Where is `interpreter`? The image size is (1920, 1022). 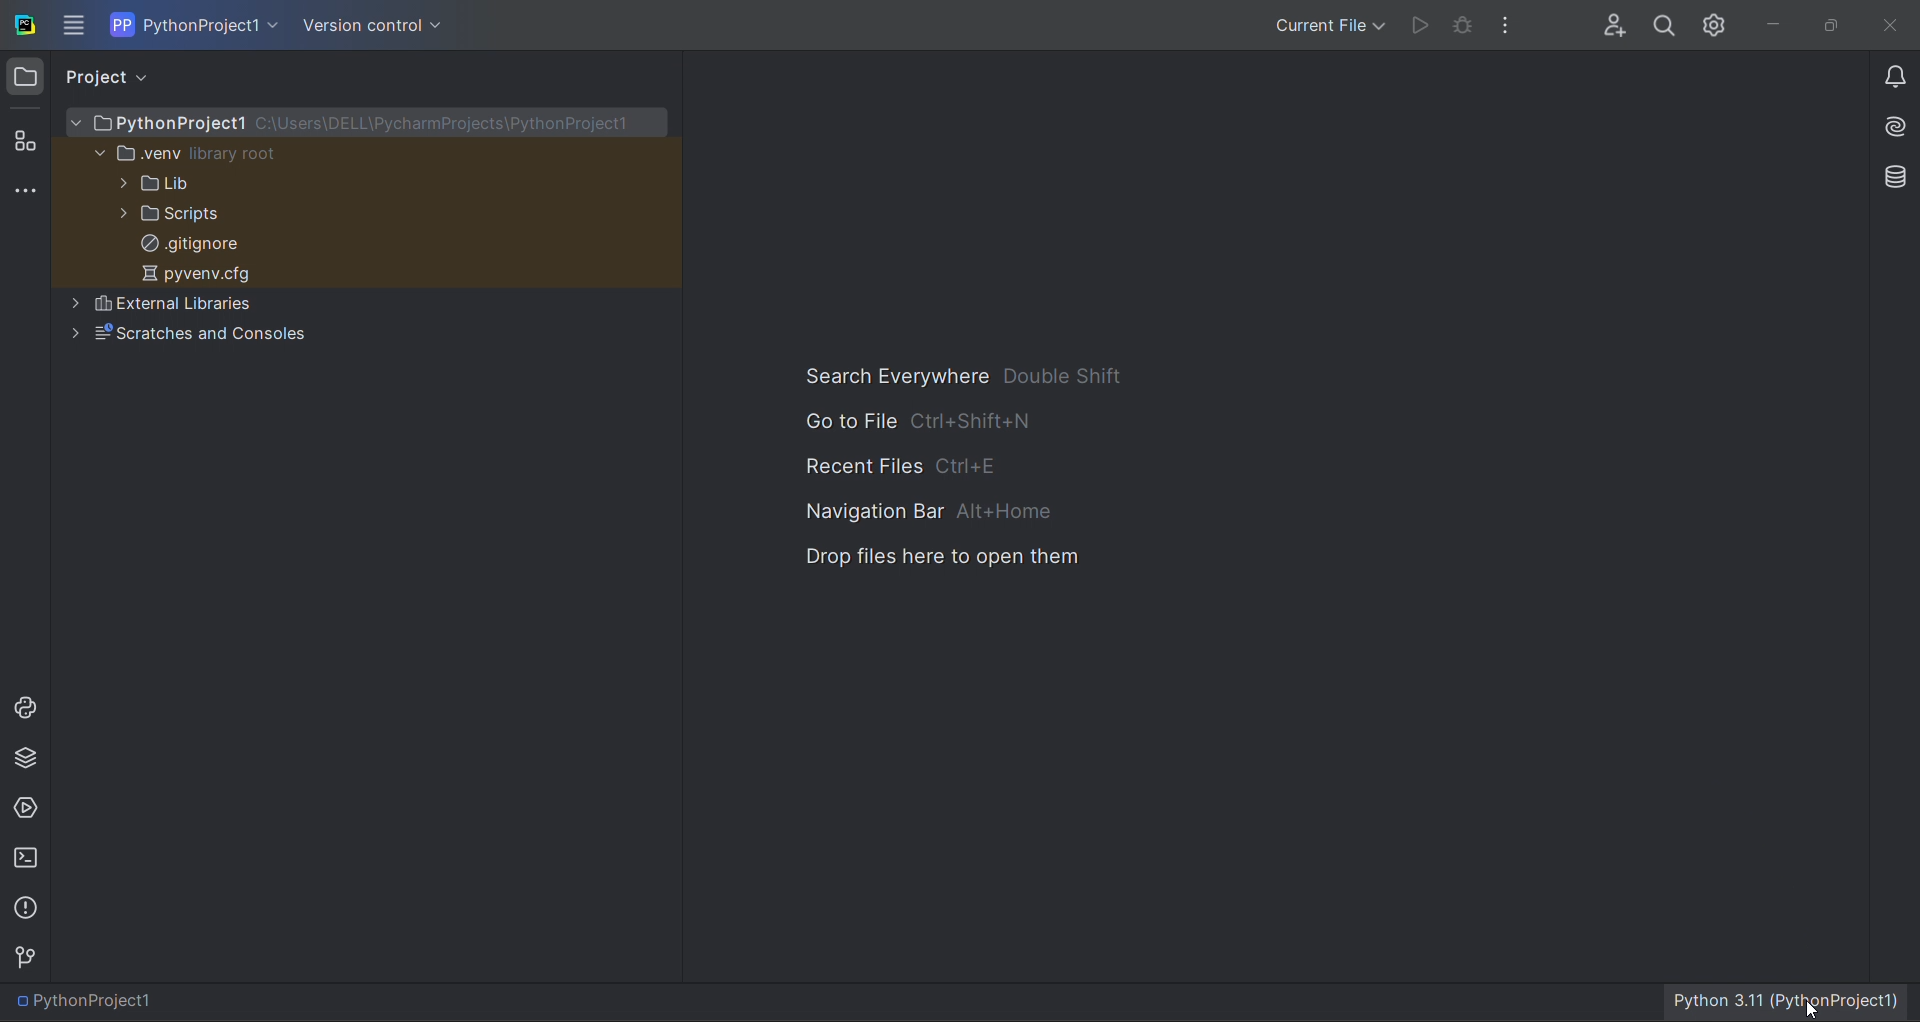 interpreter is located at coordinates (1788, 1002).